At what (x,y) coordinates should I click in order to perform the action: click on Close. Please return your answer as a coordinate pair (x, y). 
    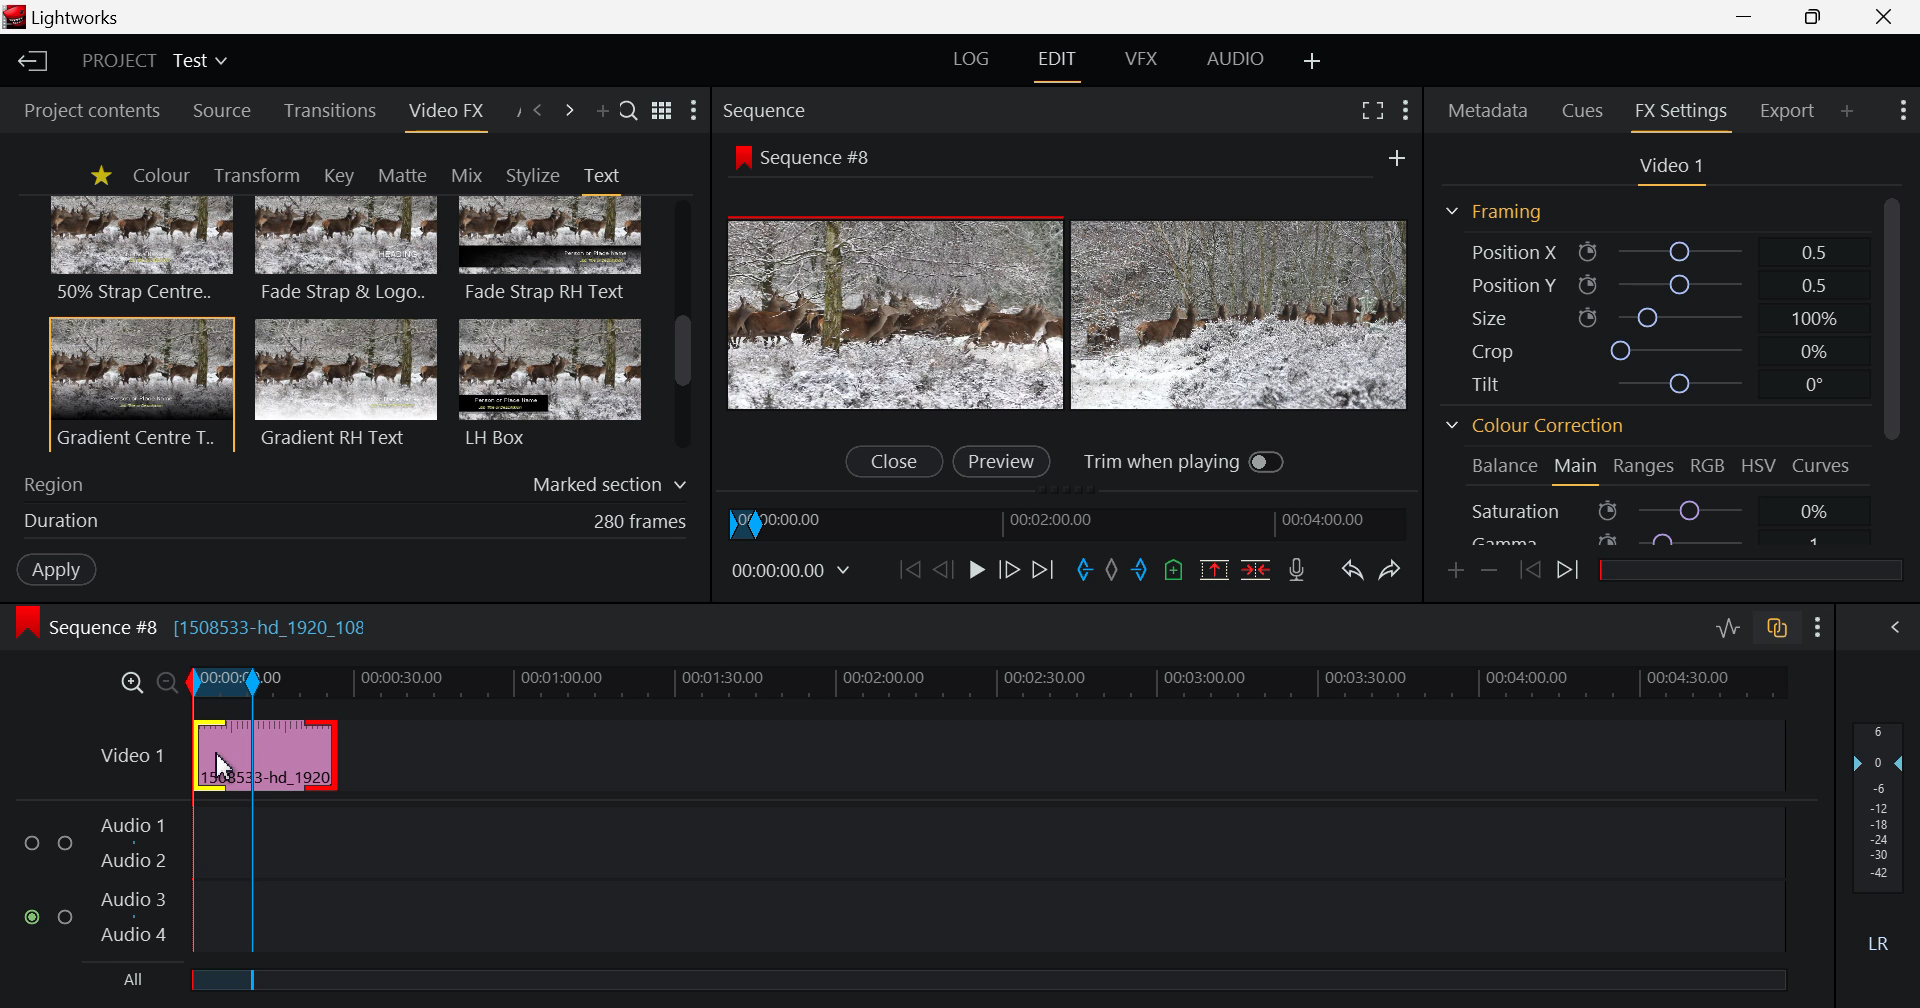
    Looking at the image, I should click on (1886, 17).